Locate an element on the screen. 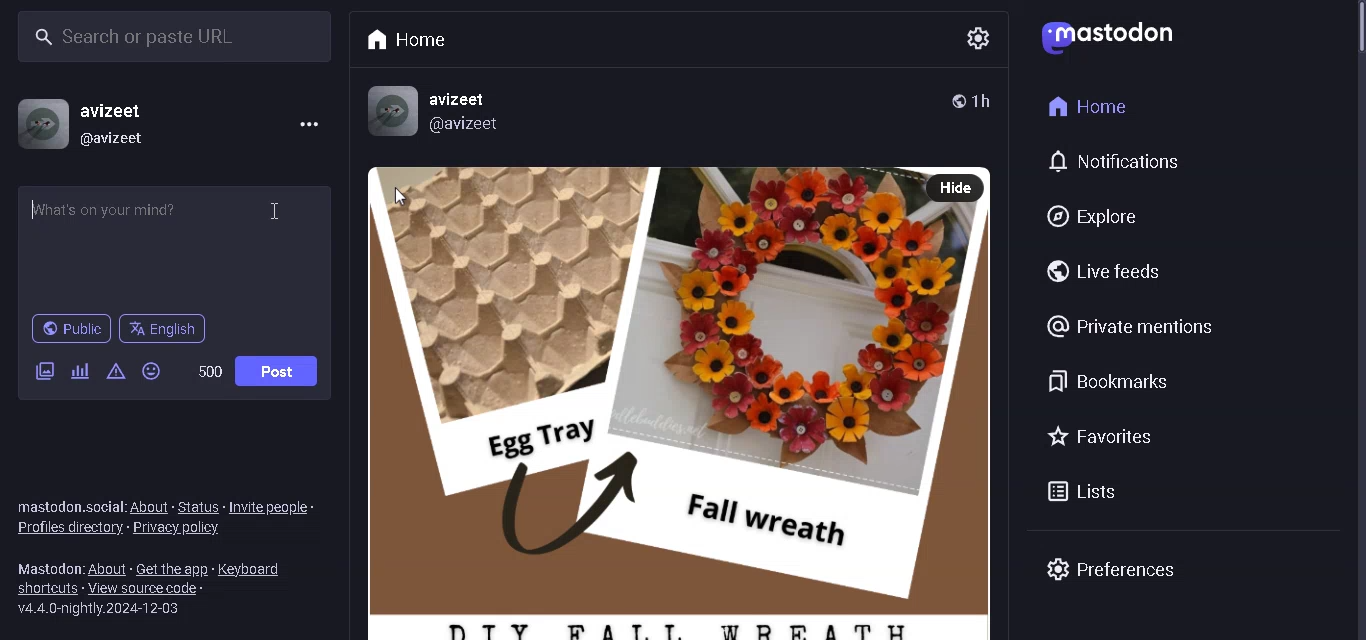 Image resolution: width=1366 pixels, height=640 pixels. ABOUT is located at coordinates (149, 506).